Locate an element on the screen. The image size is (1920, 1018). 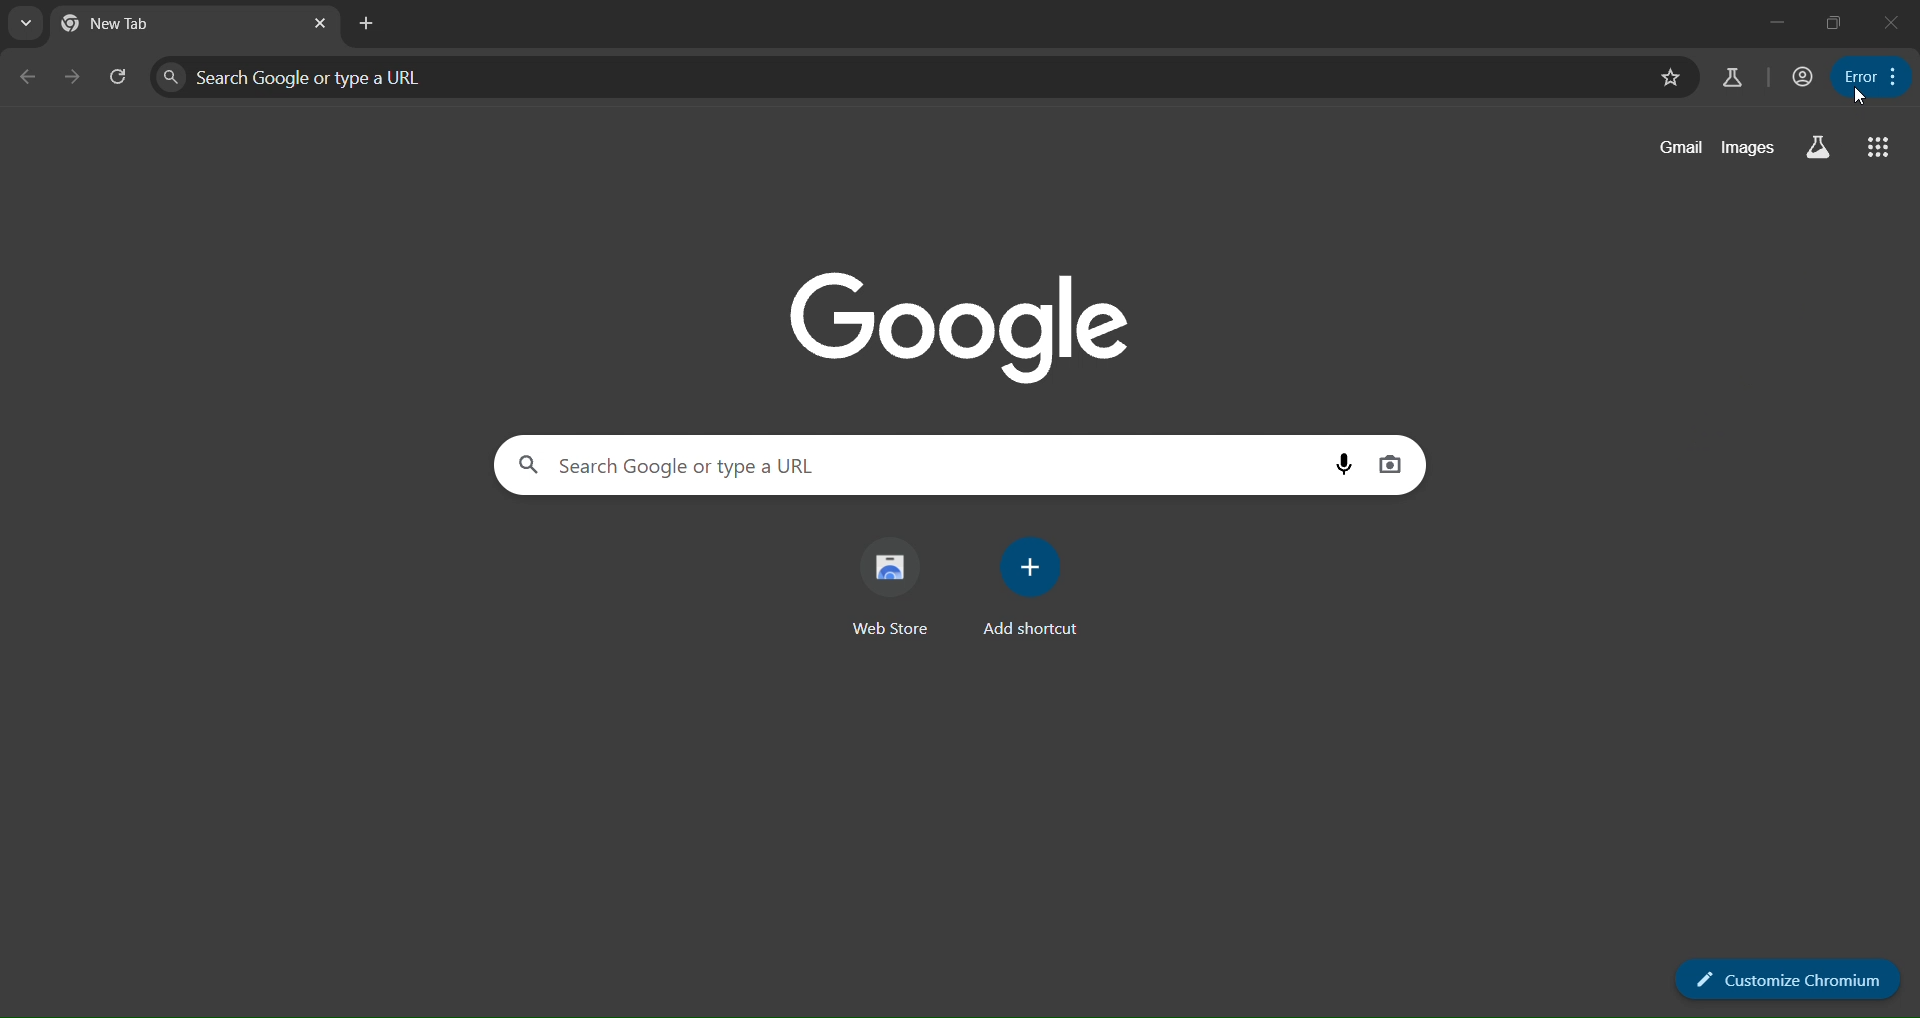
go back one page is located at coordinates (25, 76).